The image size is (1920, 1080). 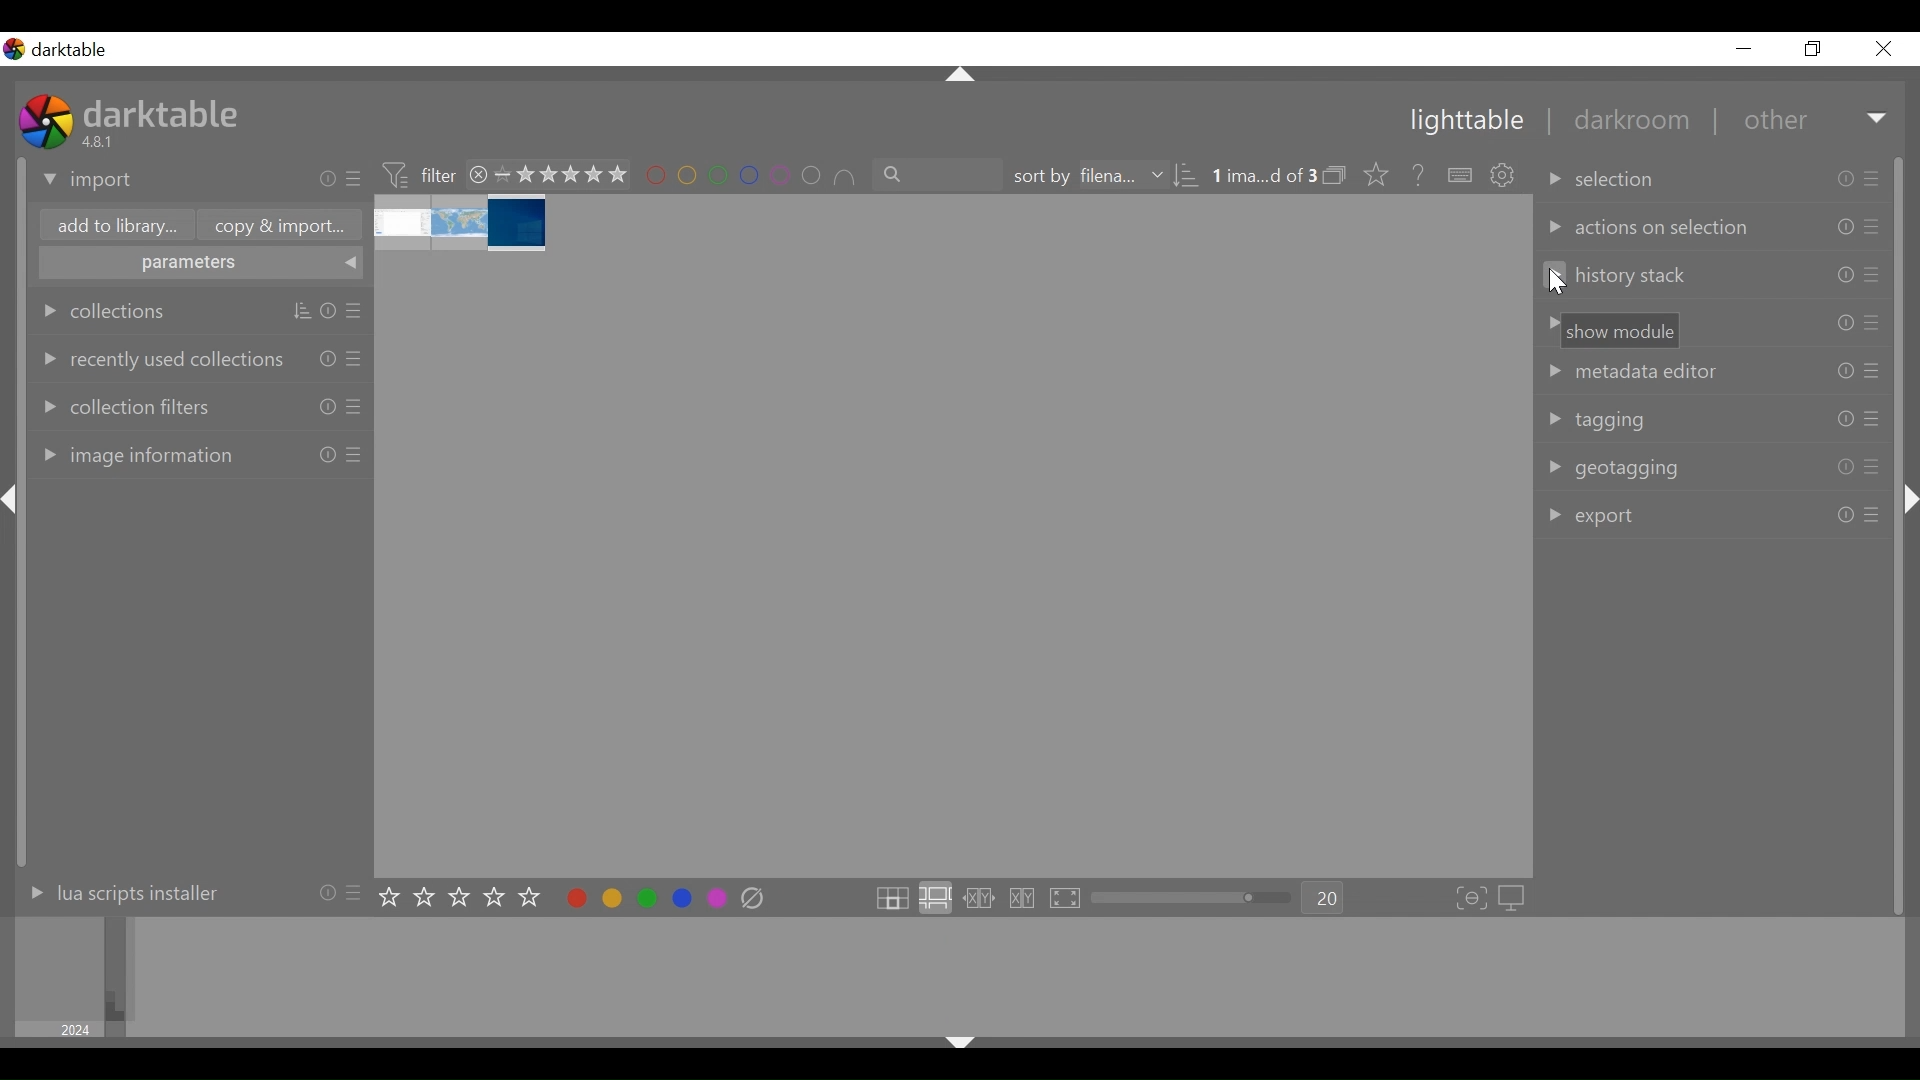 I want to click on restore, so click(x=1810, y=49).